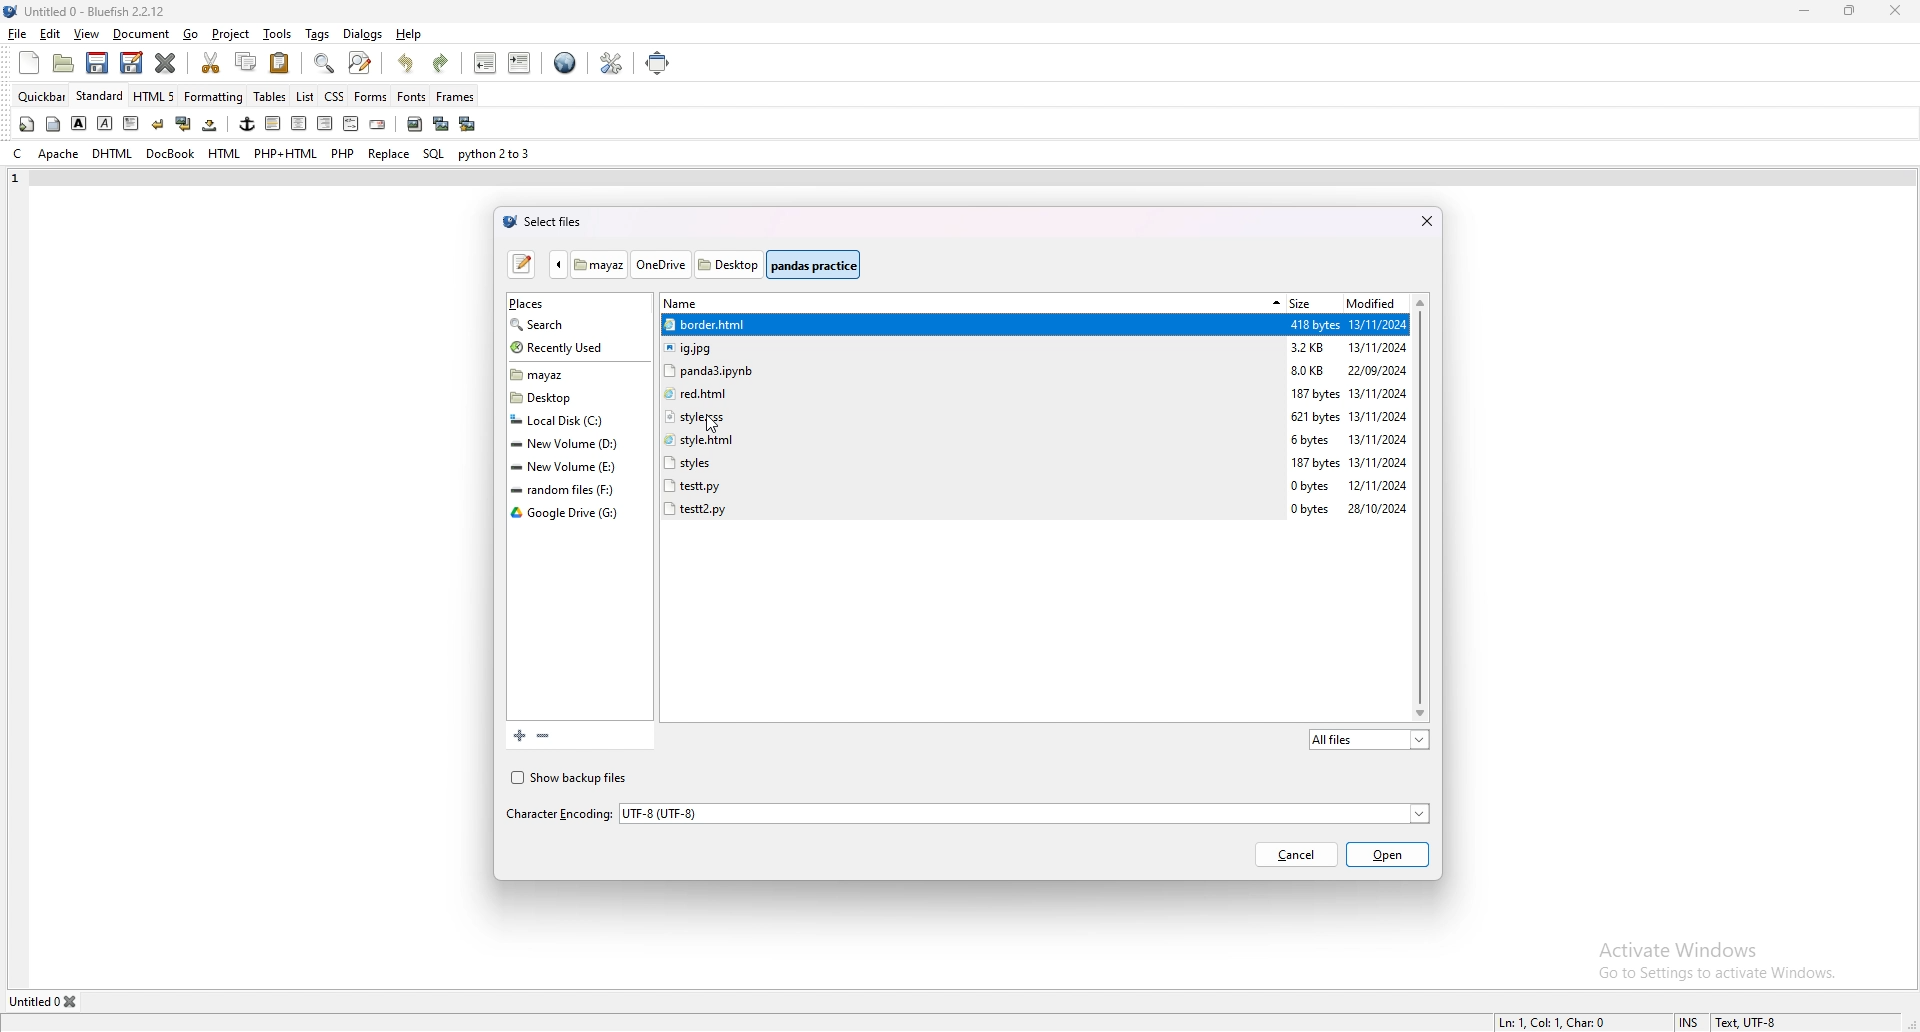 Image resolution: width=1920 pixels, height=1032 pixels. Describe the element at coordinates (286, 153) in the screenshot. I see `php+html` at that location.